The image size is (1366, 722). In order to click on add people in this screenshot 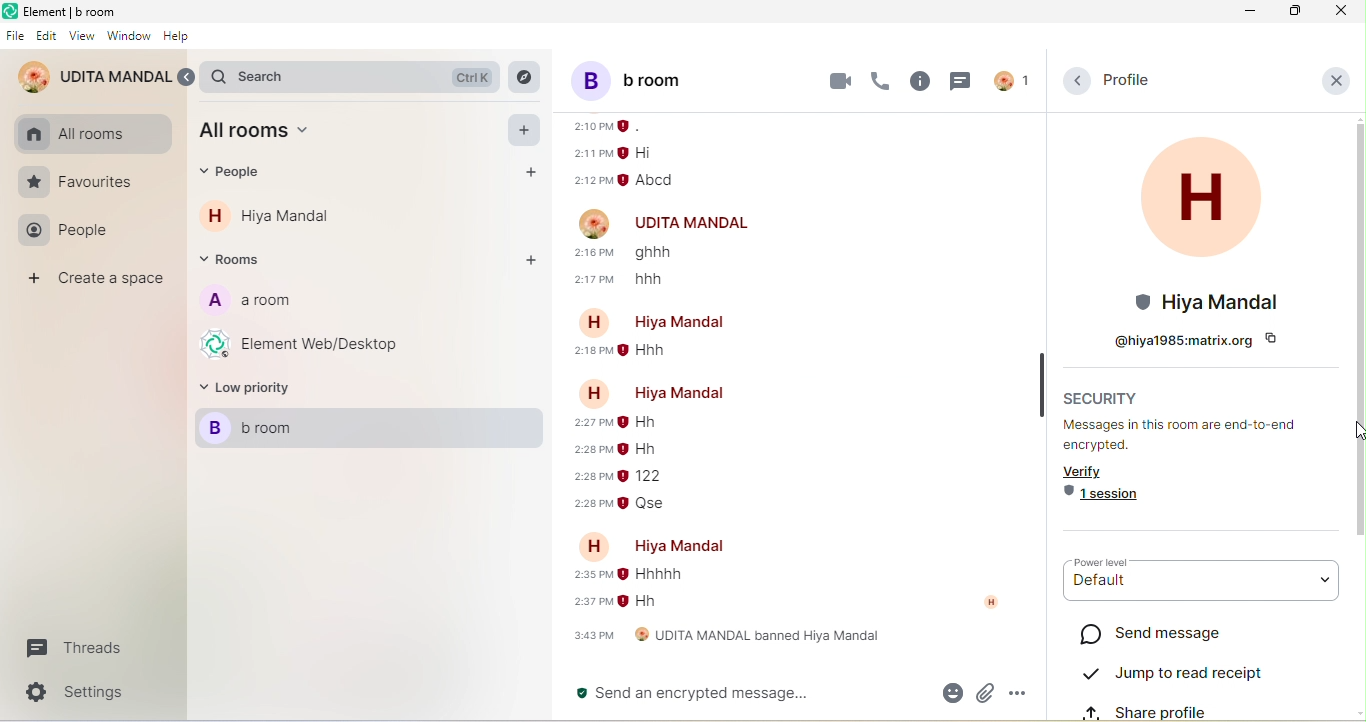, I will do `click(526, 172)`.